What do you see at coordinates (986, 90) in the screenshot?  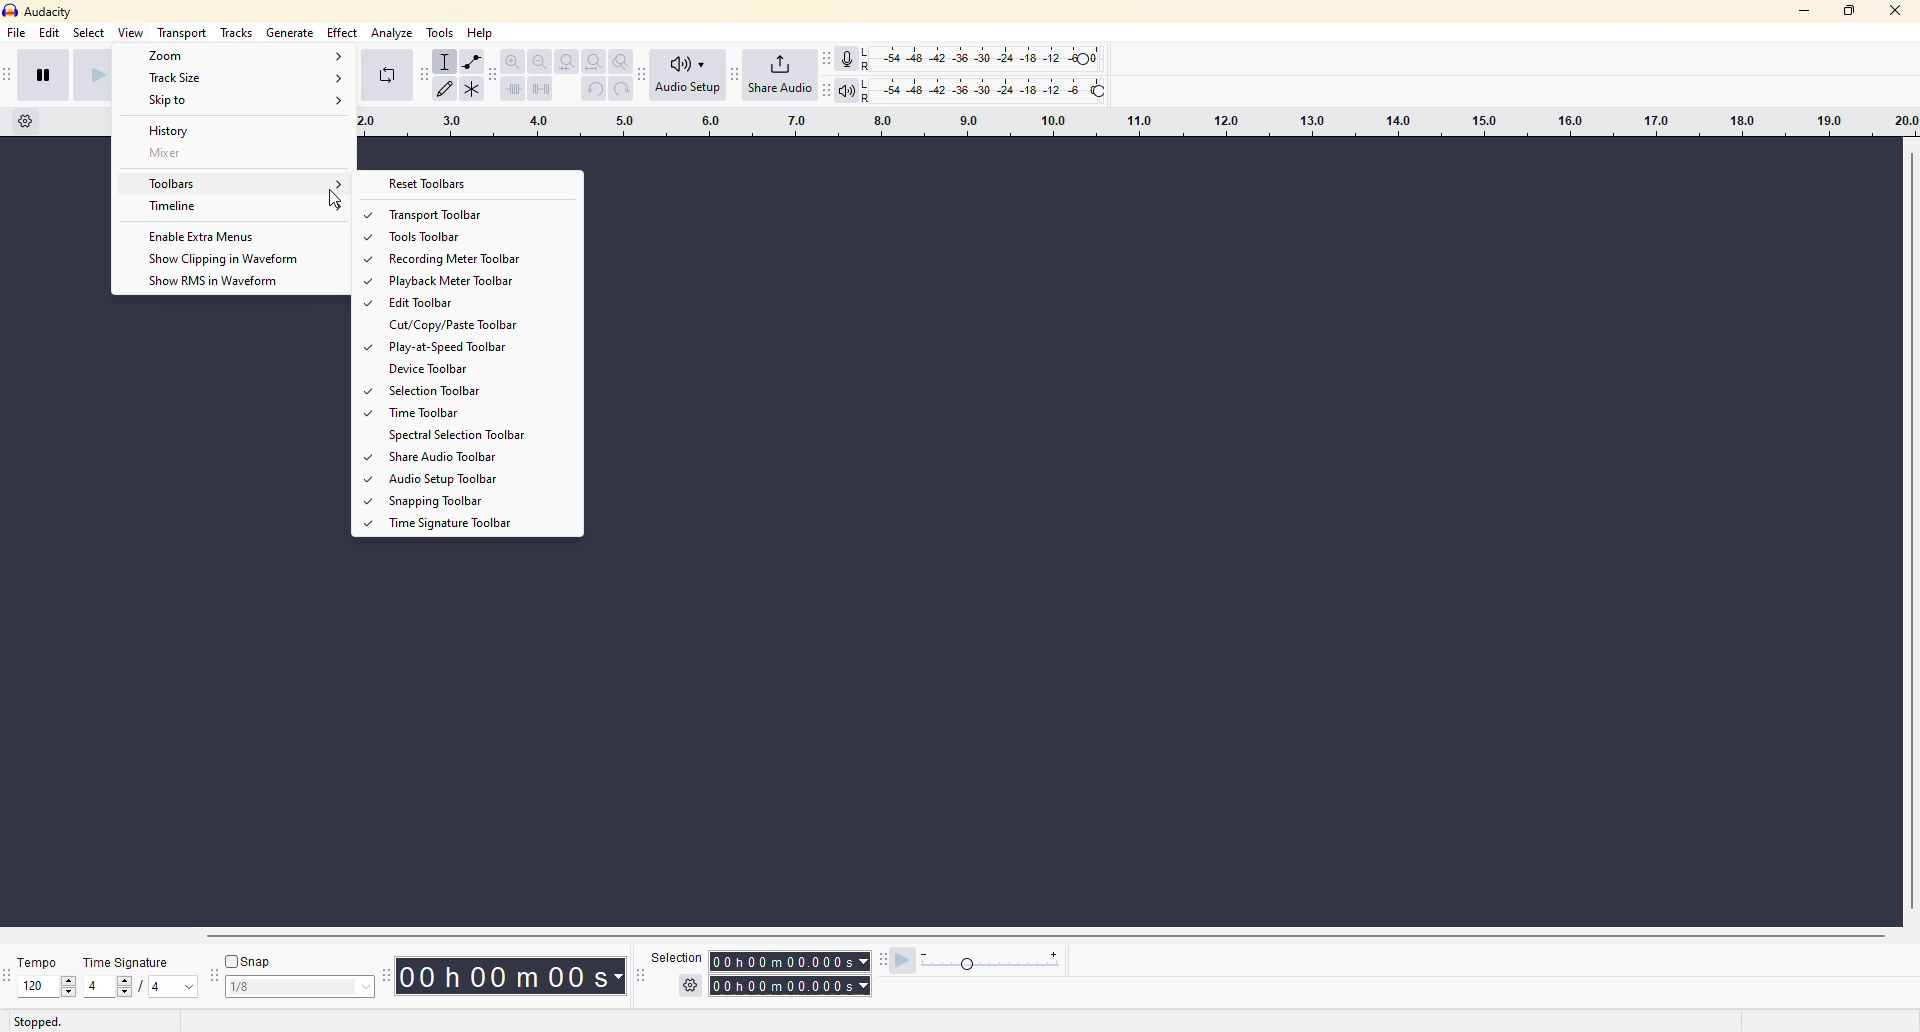 I see `playback level` at bounding box center [986, 90].